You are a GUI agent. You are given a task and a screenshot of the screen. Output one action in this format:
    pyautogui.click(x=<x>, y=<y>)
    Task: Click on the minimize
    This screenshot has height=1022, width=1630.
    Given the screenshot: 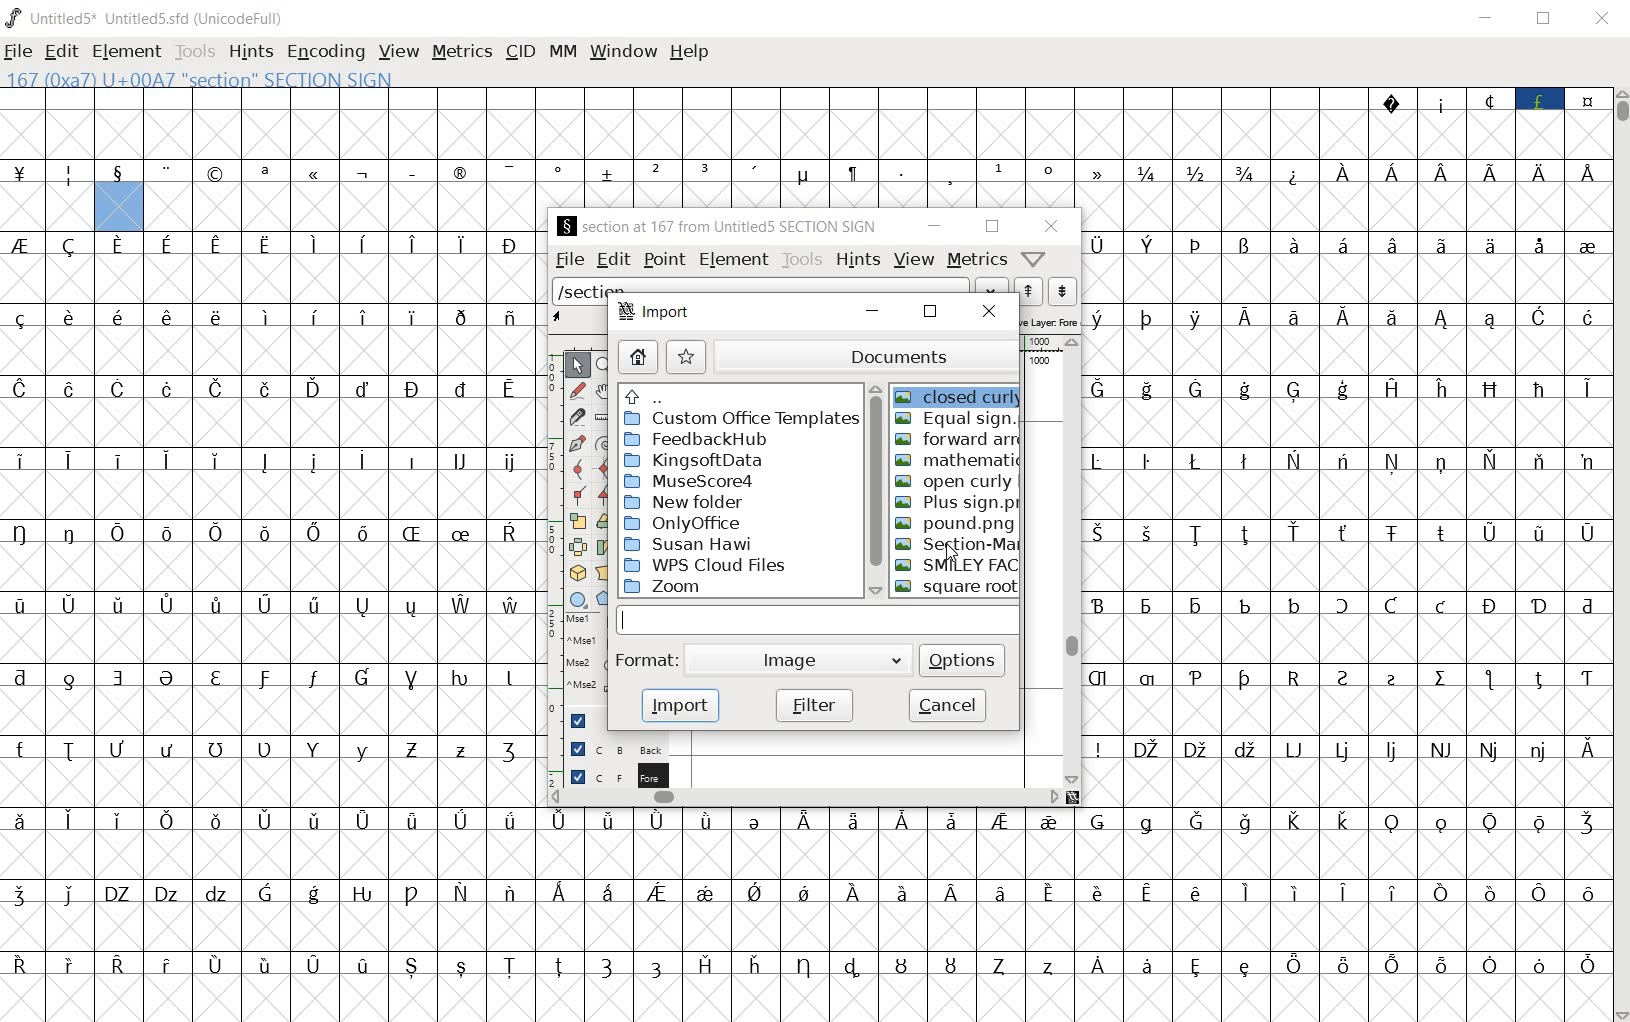 What is the action you would take?
    pyautogui.click(x=933, y=227)
    